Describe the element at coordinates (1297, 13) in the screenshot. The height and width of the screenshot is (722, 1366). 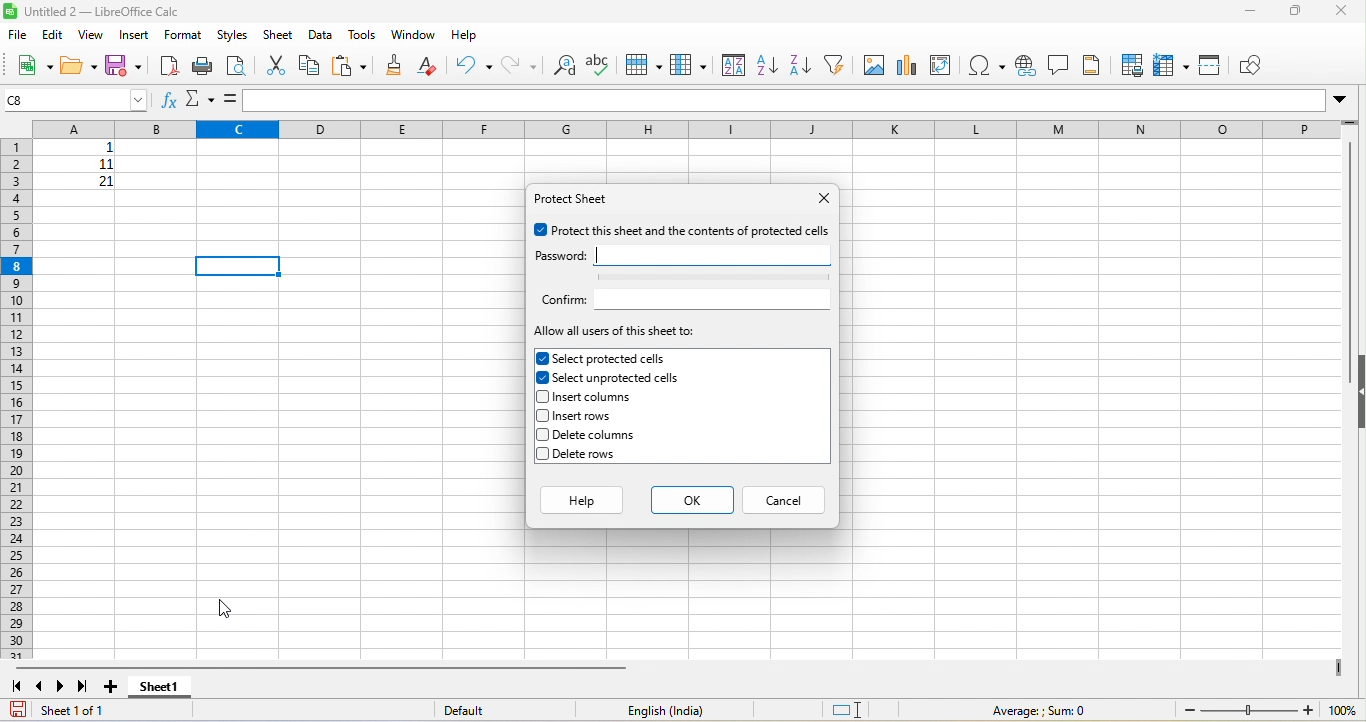
I see `maximize` at that location.